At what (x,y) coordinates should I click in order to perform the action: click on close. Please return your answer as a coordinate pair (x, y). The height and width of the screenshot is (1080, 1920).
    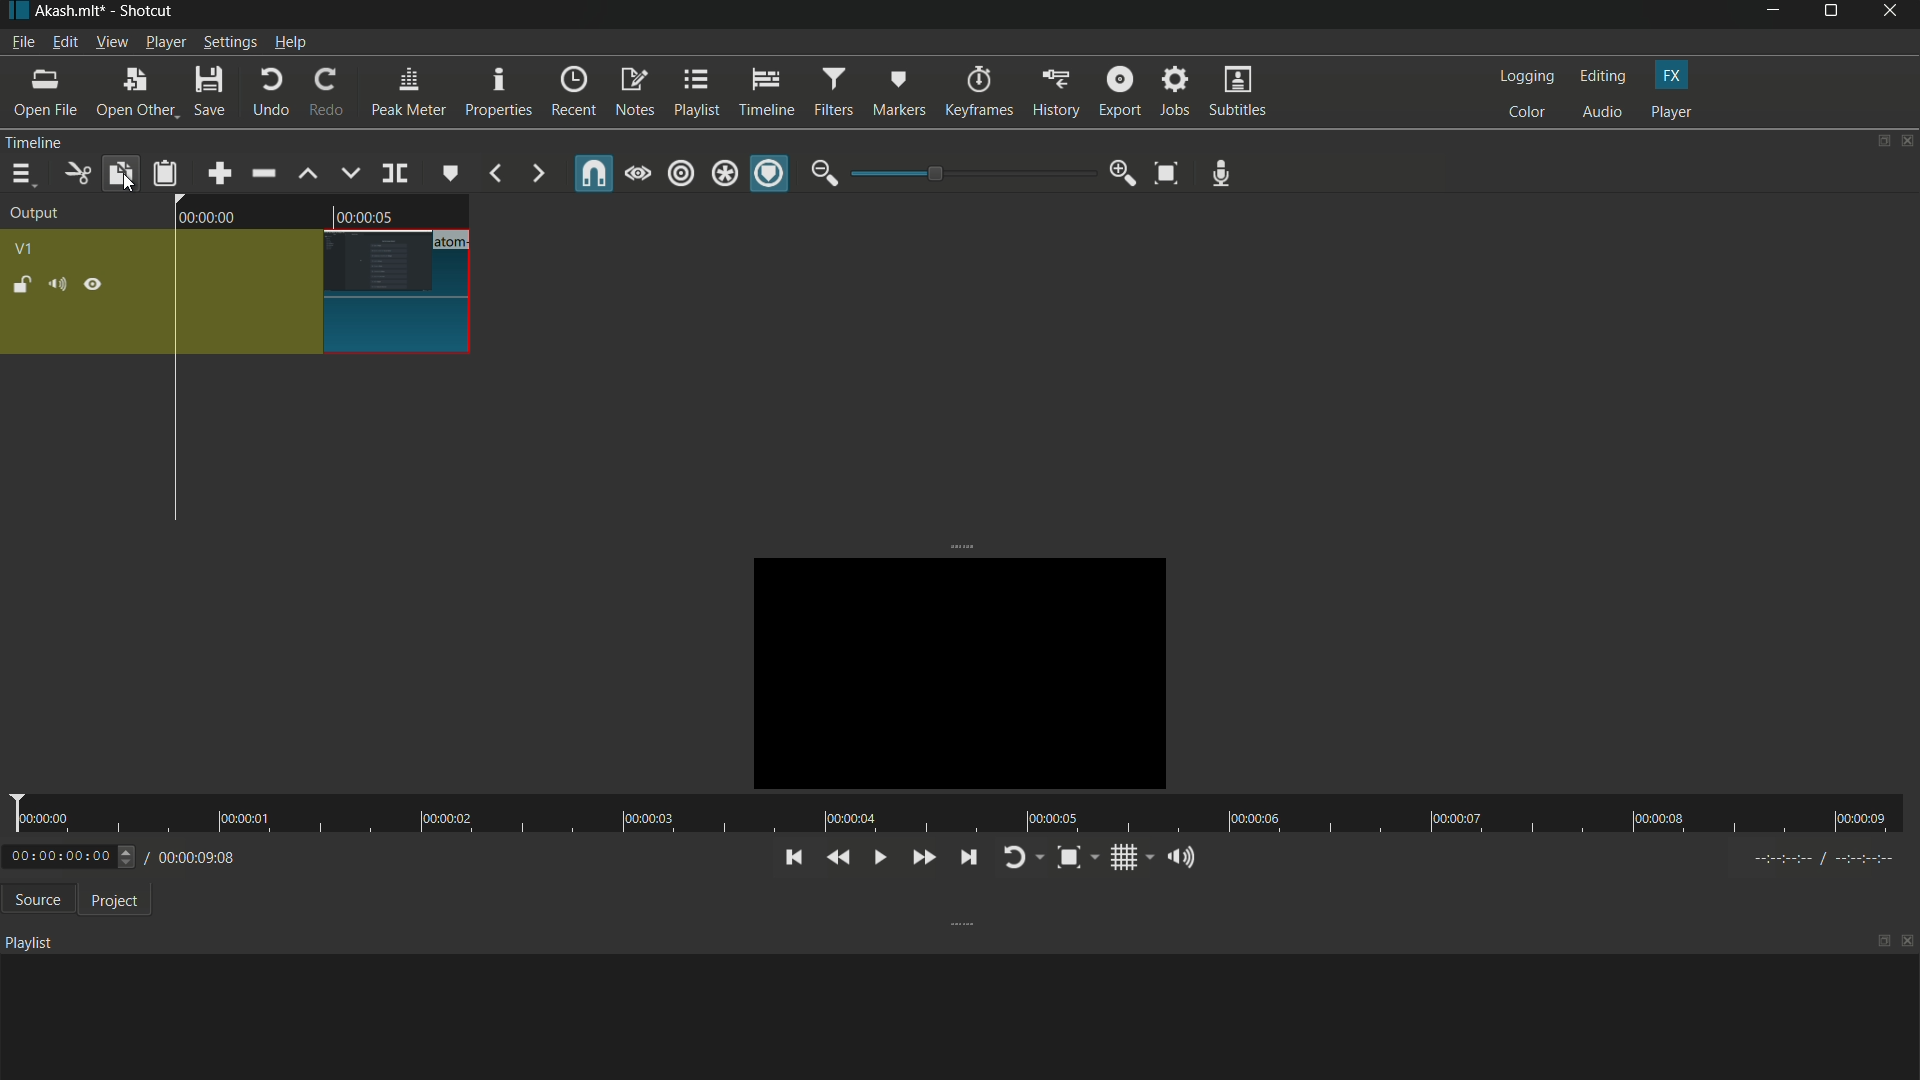
    Looking at the image, I should click on (1908, 944).